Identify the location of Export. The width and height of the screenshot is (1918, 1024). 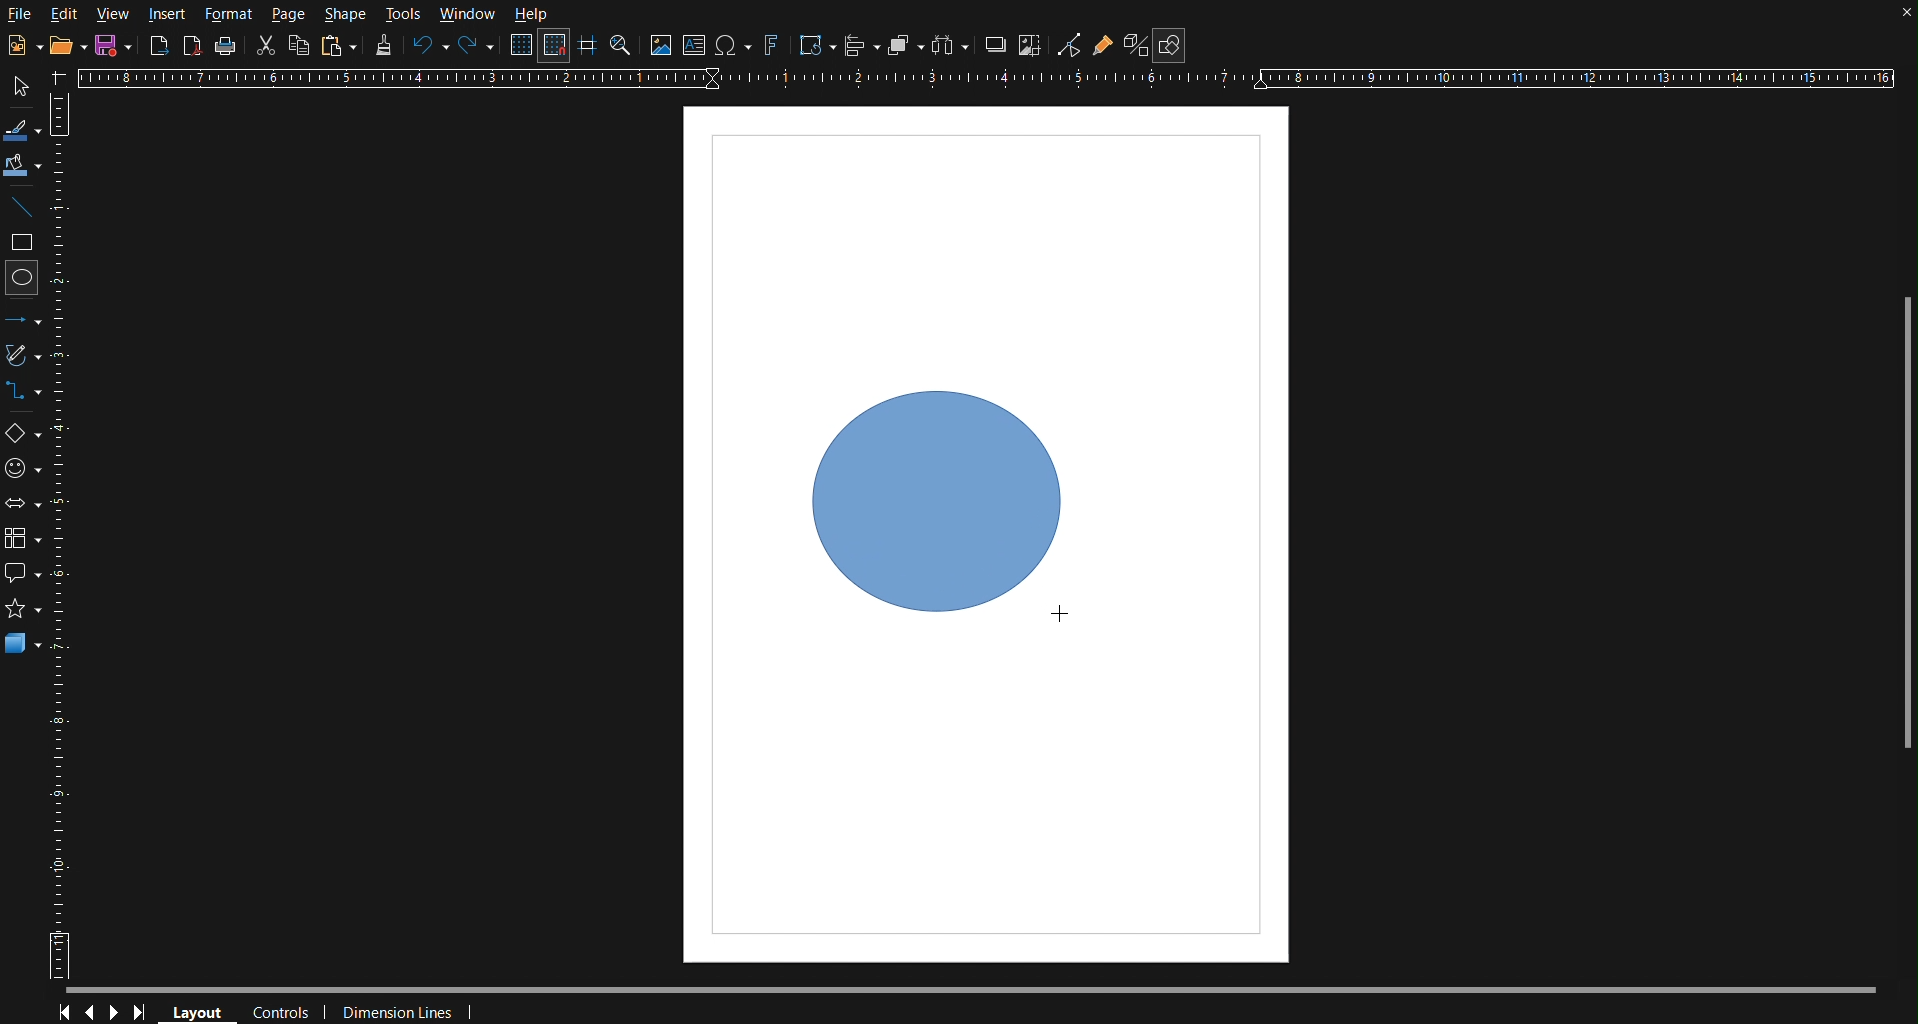
(159, 46).